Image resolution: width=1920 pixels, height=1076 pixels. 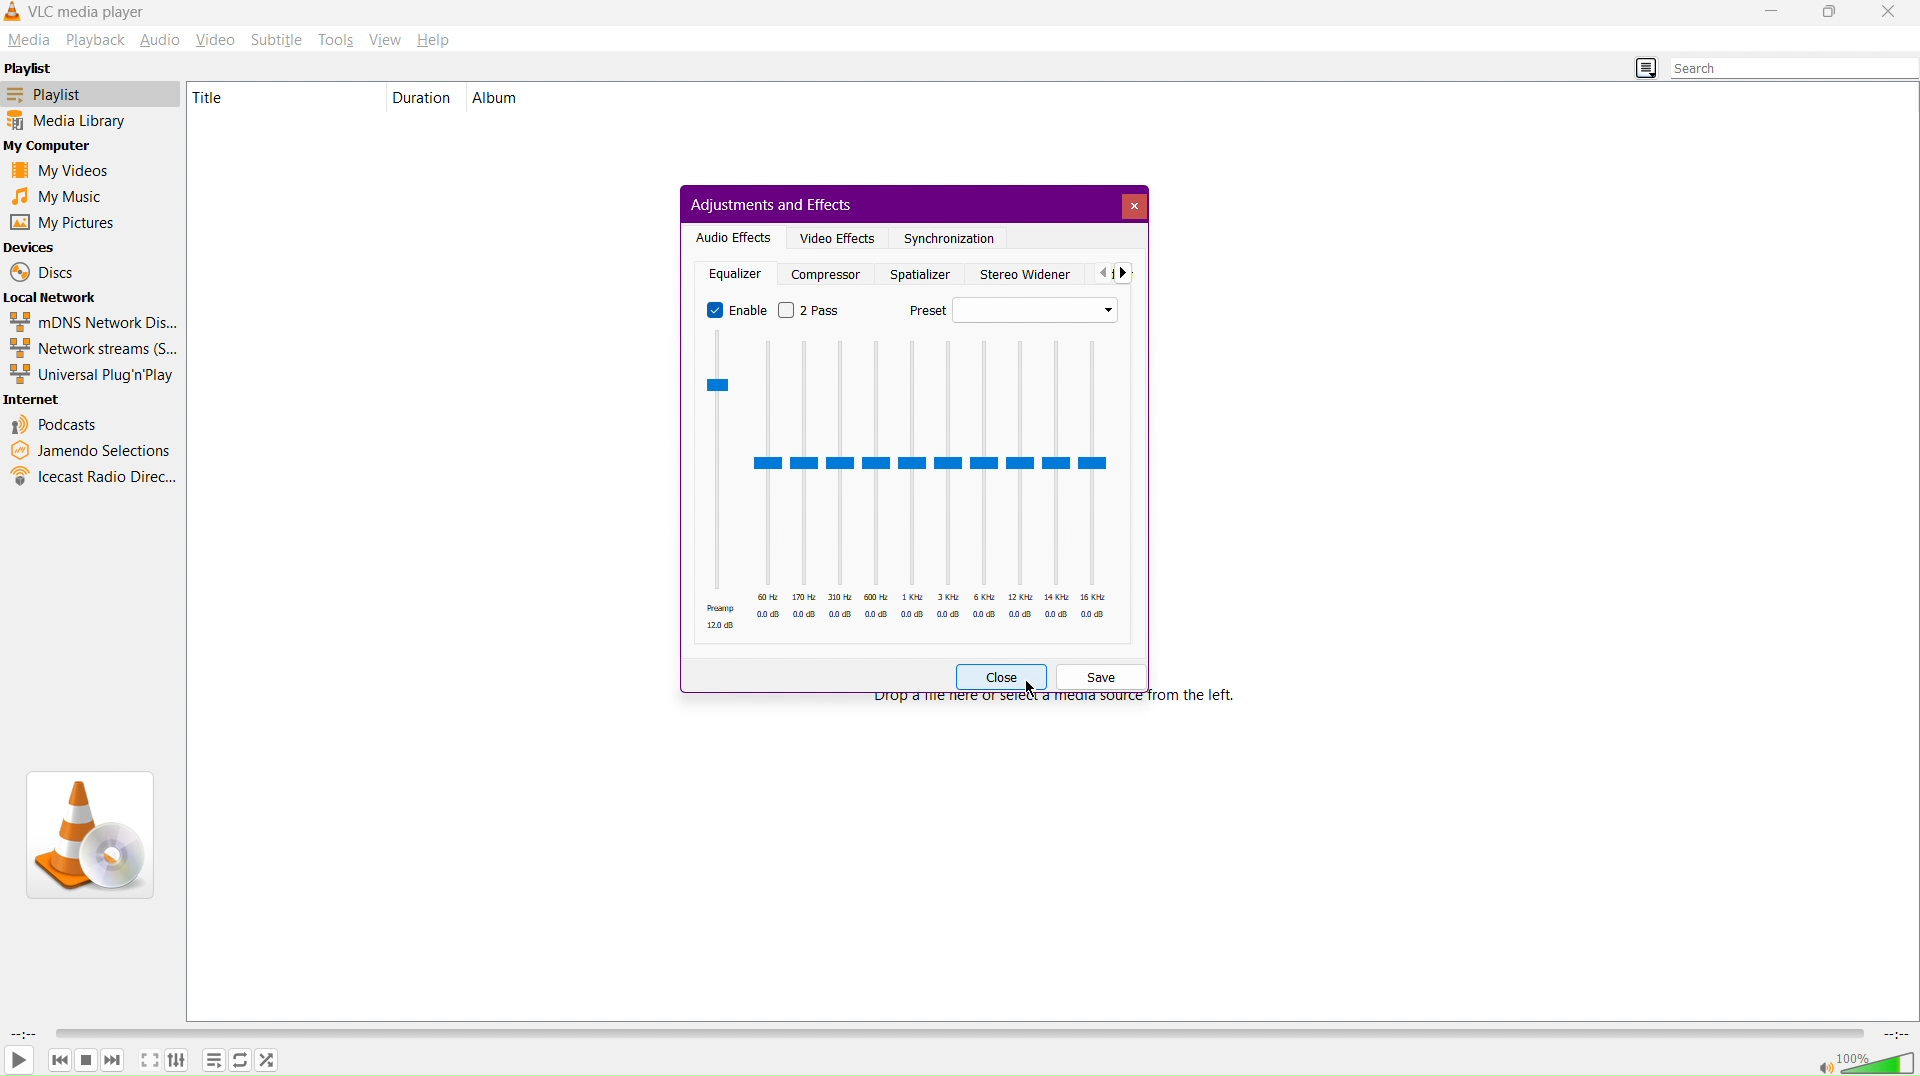 I want to click on mDNS Network , so click(x=95, y=323).